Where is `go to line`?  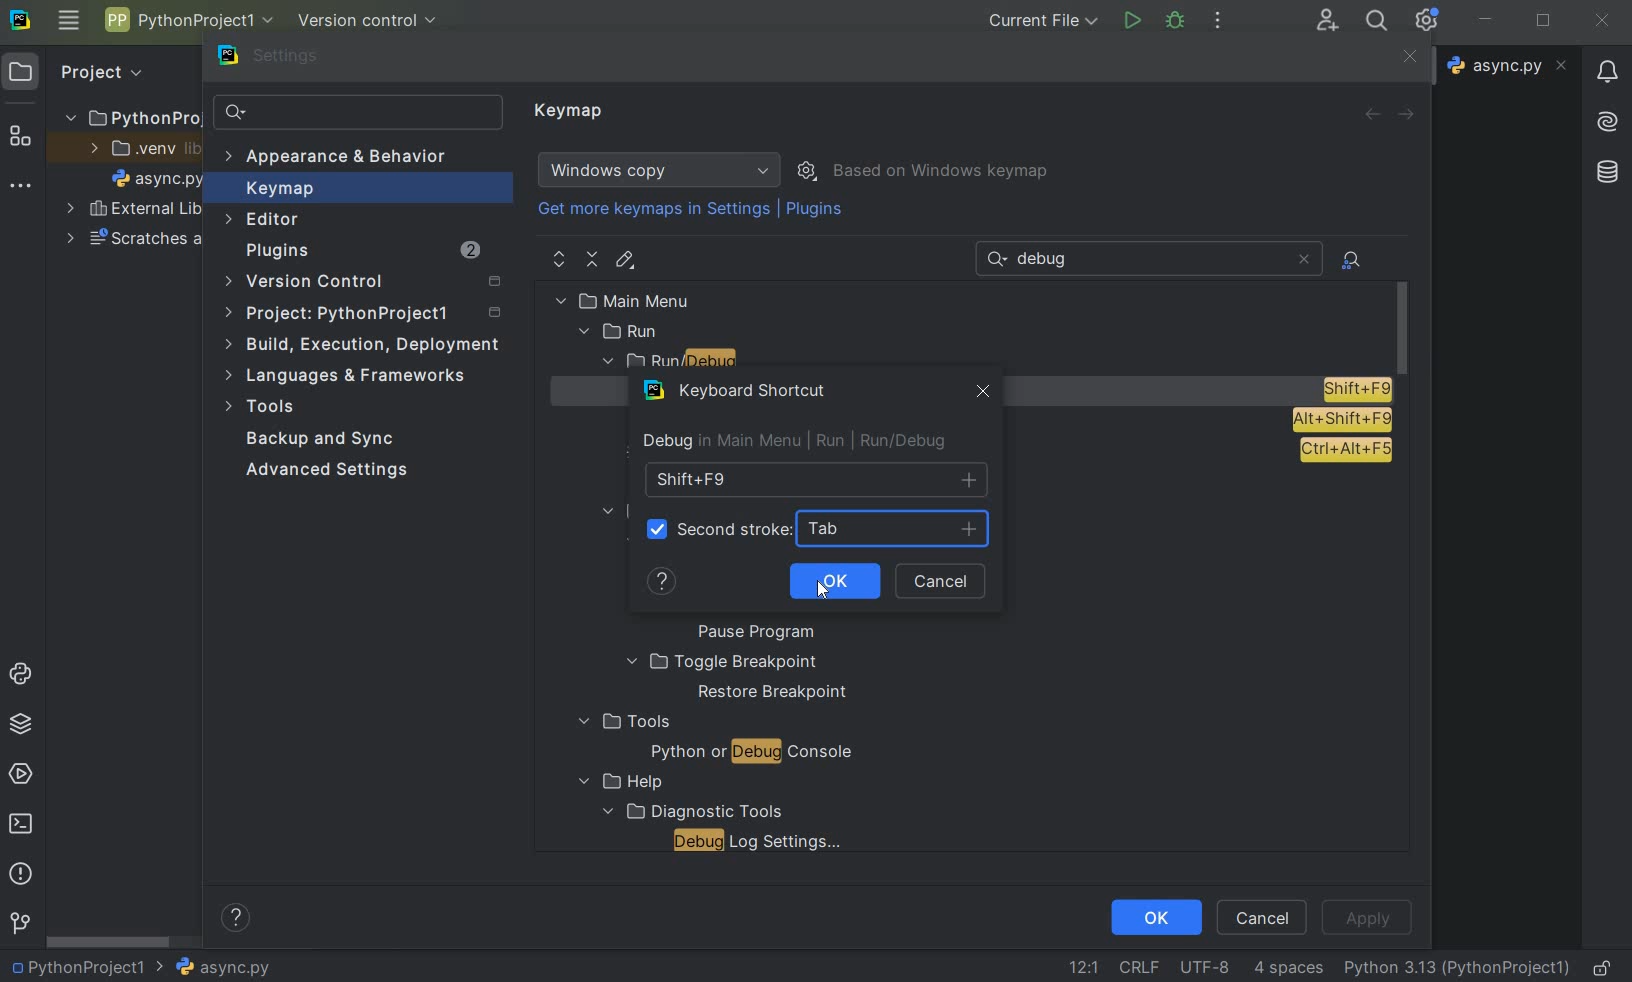
go to line is located at coordinates (1083, 967).